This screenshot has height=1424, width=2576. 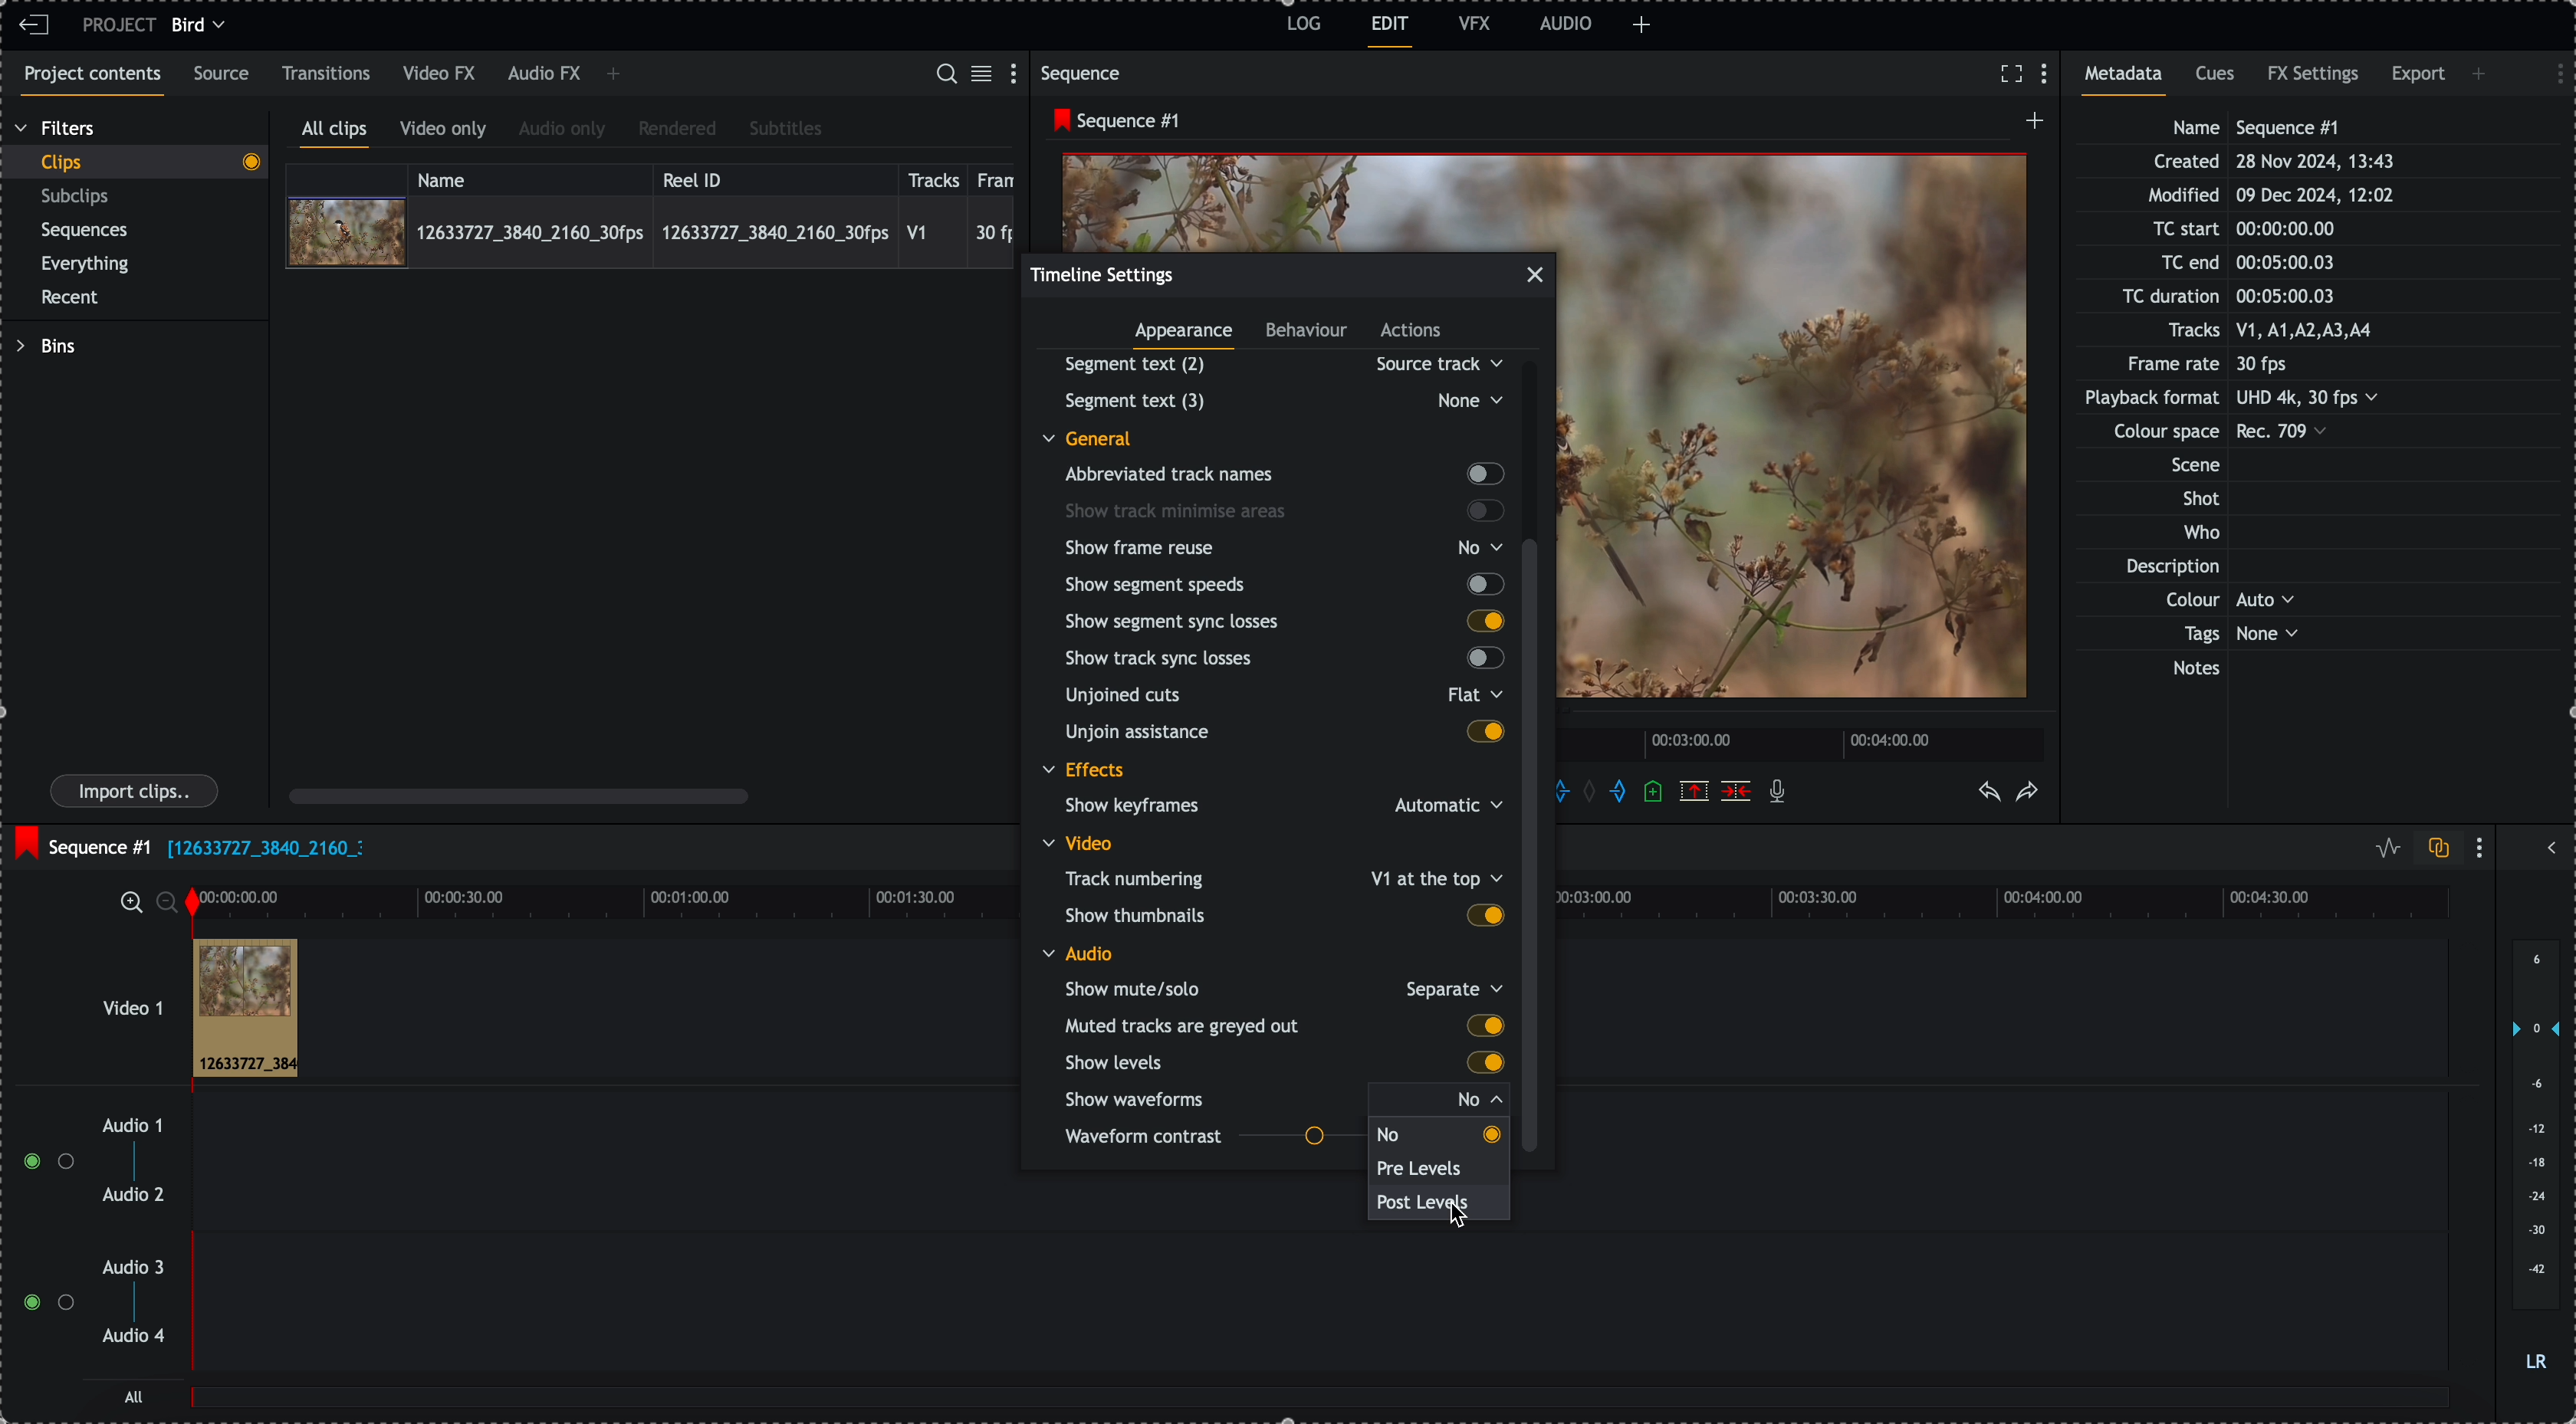 I want to click on click on post levels, so click(x=1430, y=1209).